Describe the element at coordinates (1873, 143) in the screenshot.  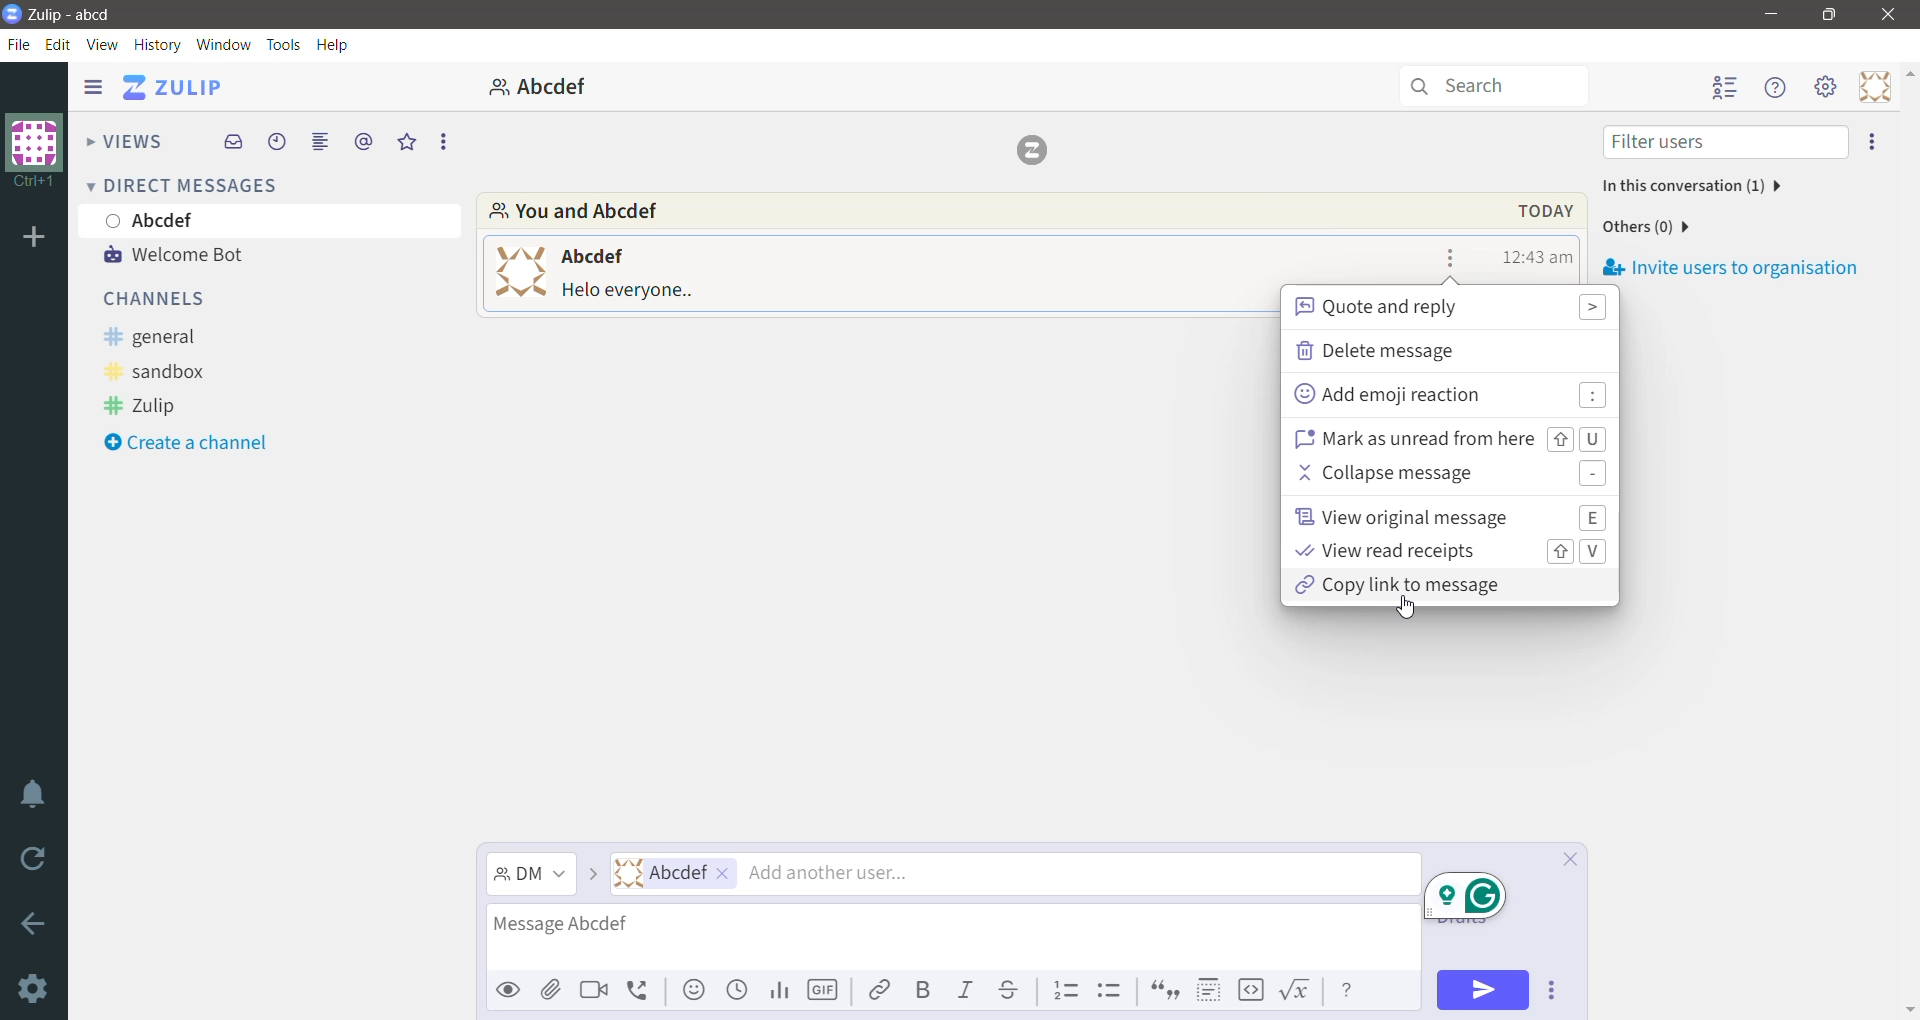
I see `Invite users to organization` at that location.